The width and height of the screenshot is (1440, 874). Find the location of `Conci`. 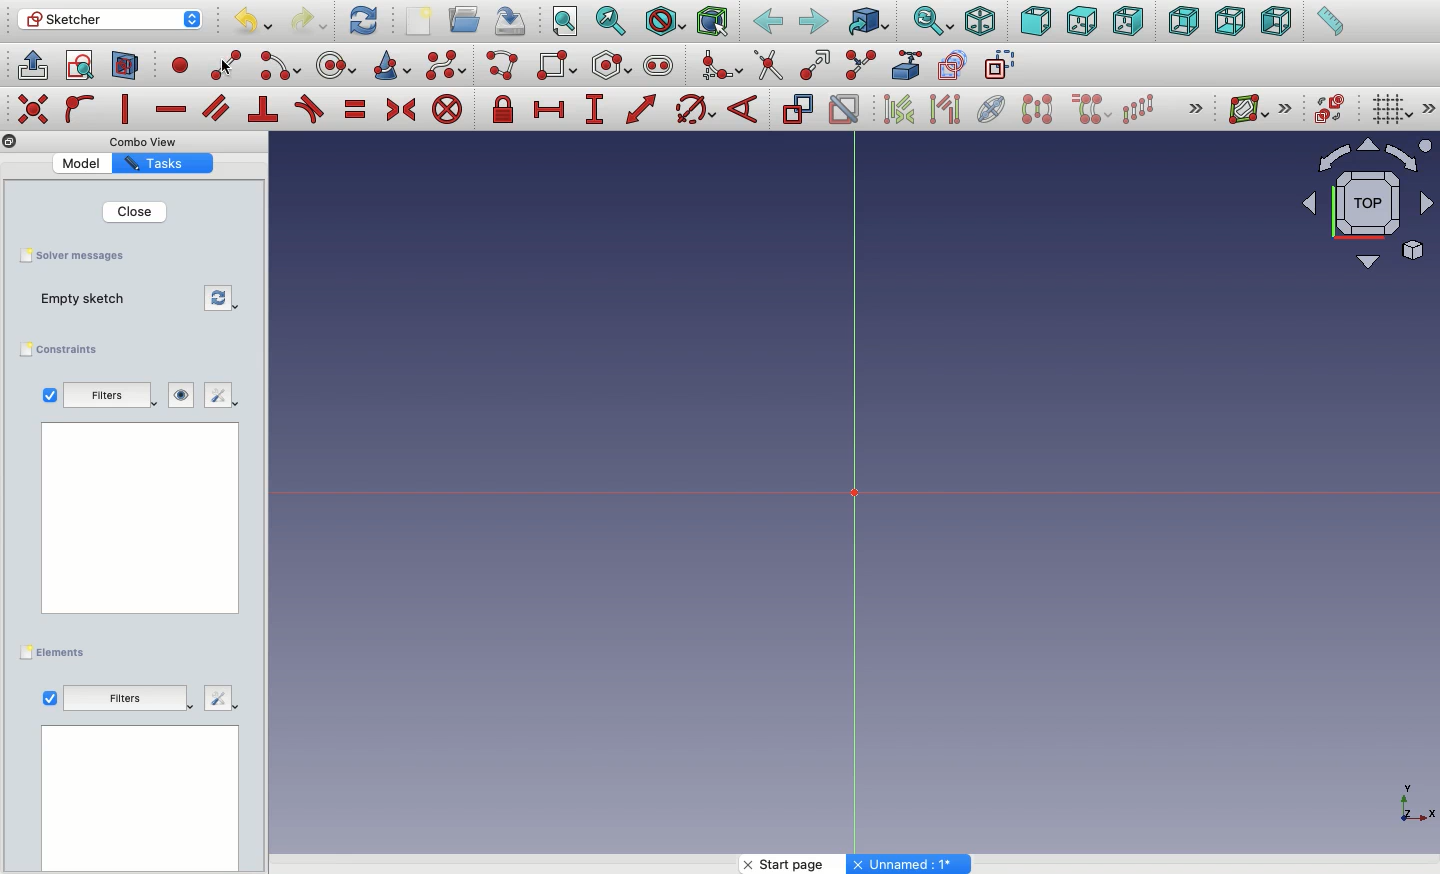

Conci is located at coordinates (393, 65).